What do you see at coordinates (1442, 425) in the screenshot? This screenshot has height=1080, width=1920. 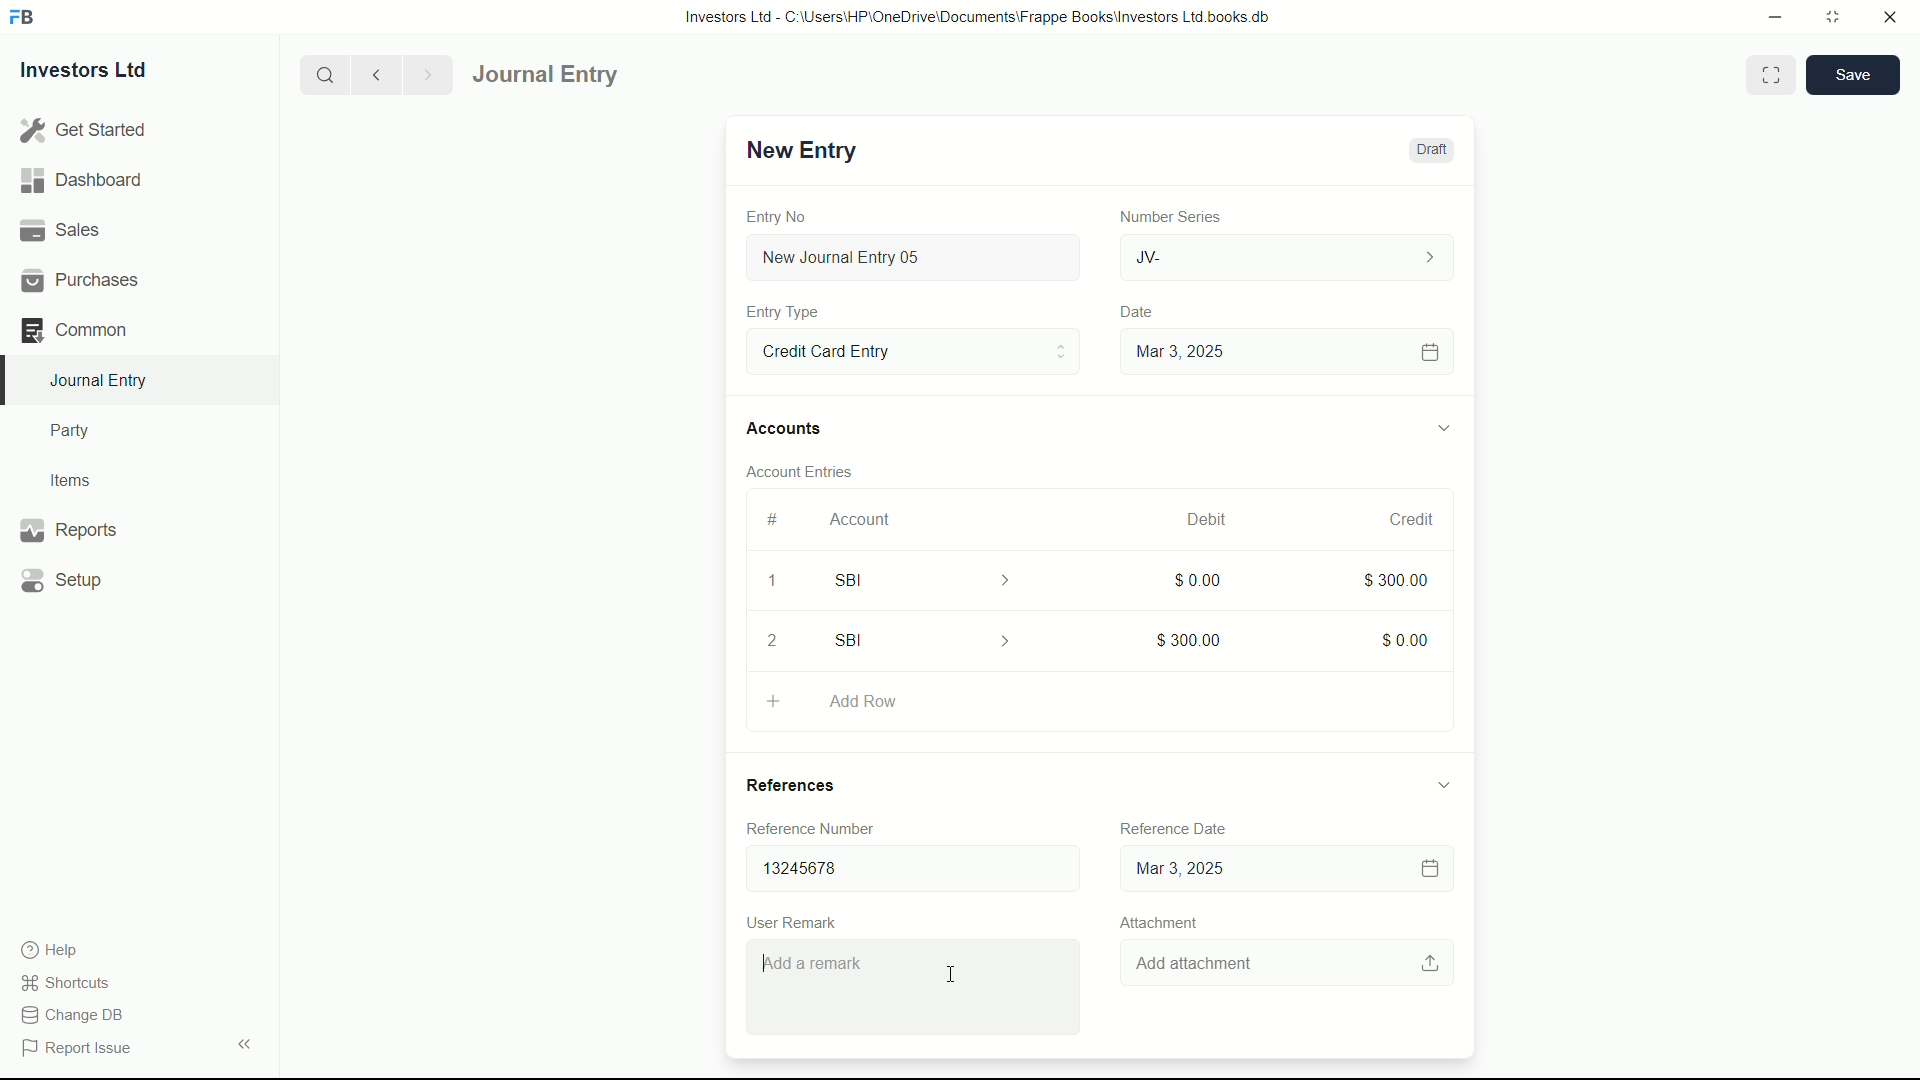 I see `expand/collapse` at bounding box center [1442, 425].